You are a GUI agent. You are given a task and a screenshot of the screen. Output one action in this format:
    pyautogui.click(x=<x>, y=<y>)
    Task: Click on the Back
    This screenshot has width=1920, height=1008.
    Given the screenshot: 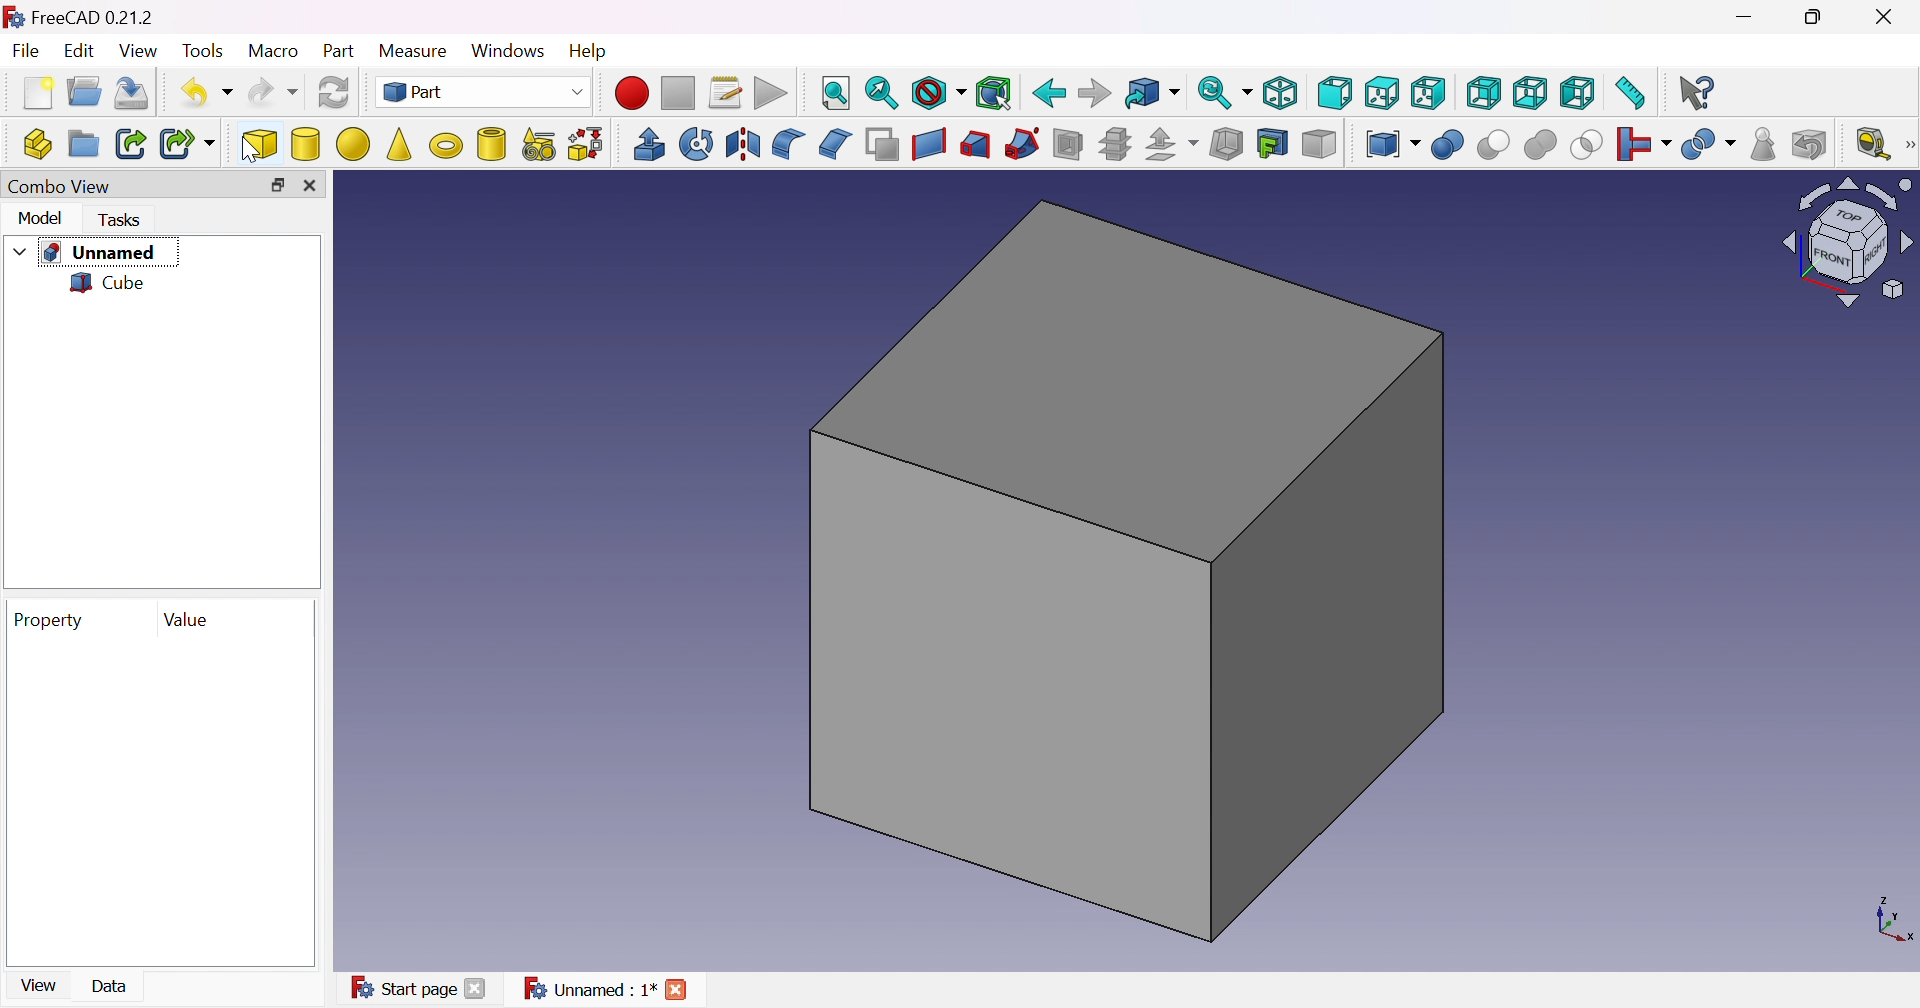 What is the action you would take?
    pyautogui.click(x=1049, y=94)
    